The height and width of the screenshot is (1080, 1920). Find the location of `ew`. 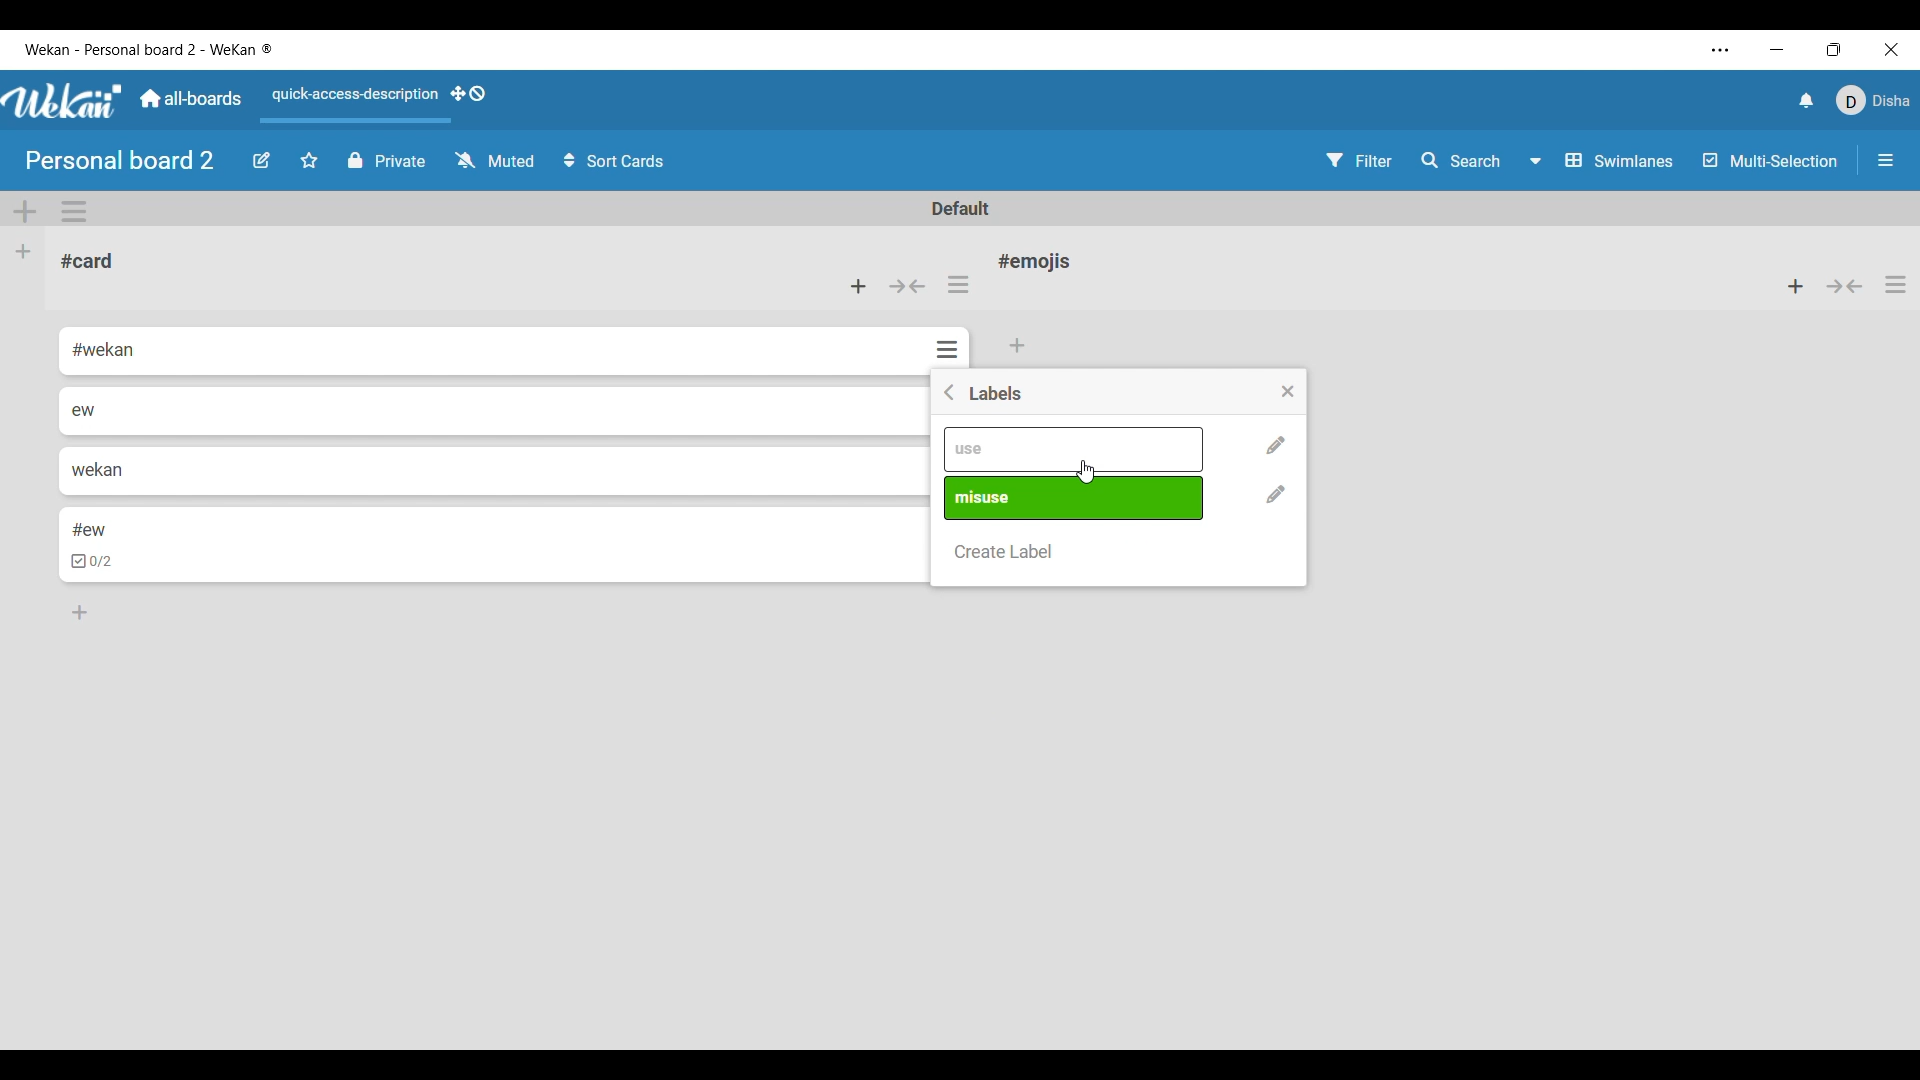

ew is located at coordinates (84, 410).